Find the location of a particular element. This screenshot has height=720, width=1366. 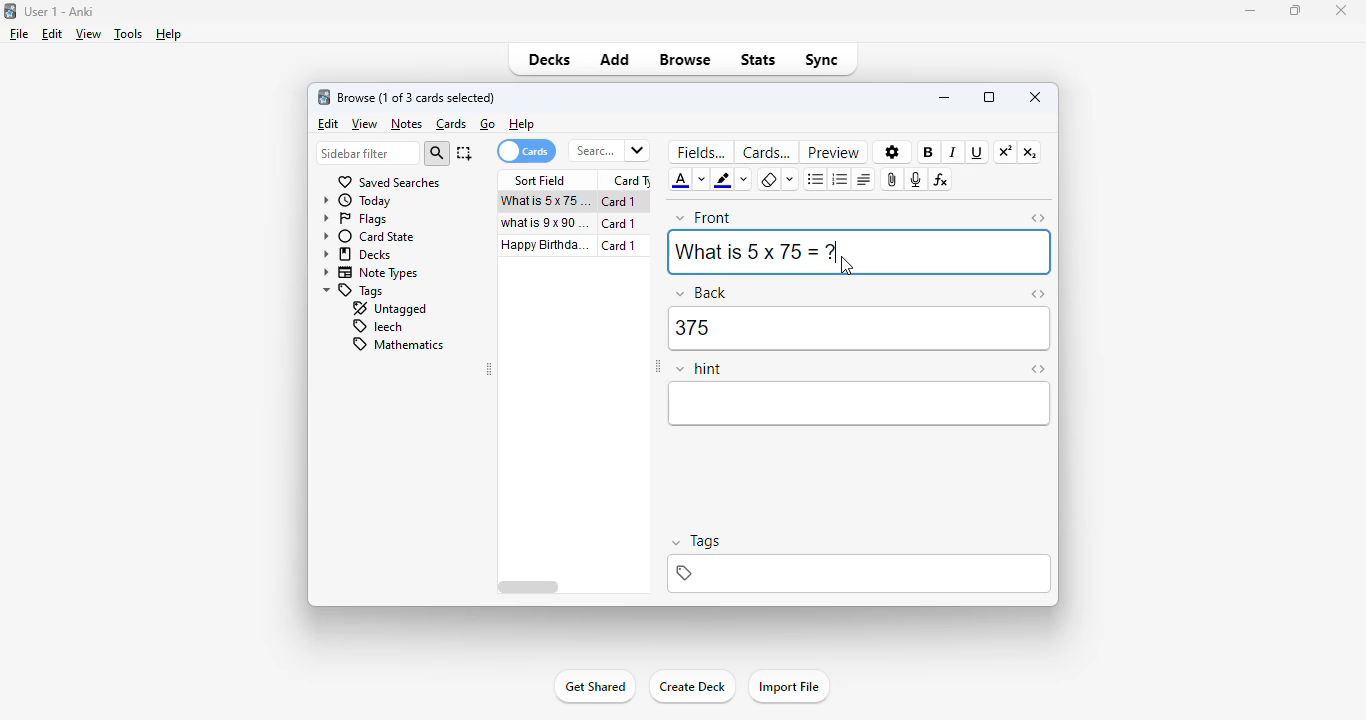

search is located at coordinates (610, 151).